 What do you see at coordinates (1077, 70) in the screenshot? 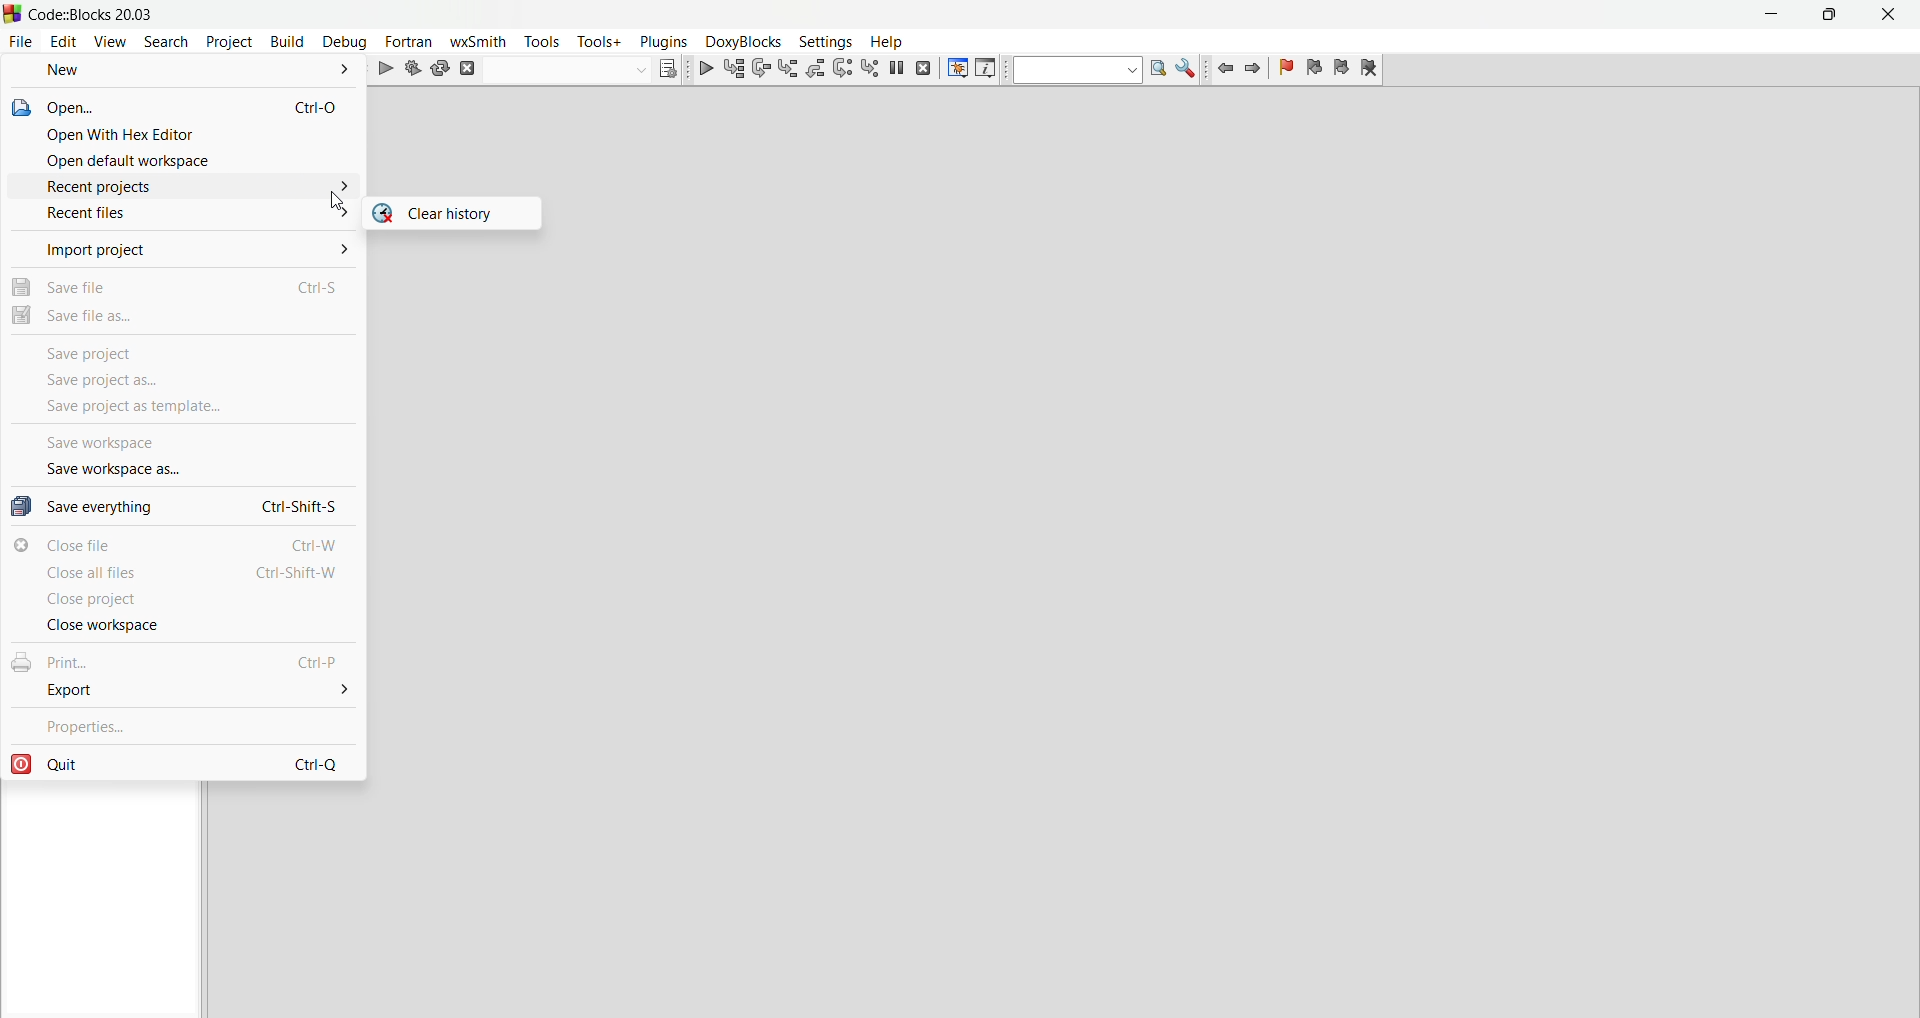
I see `text to search` at bounding box center [1077, 70].